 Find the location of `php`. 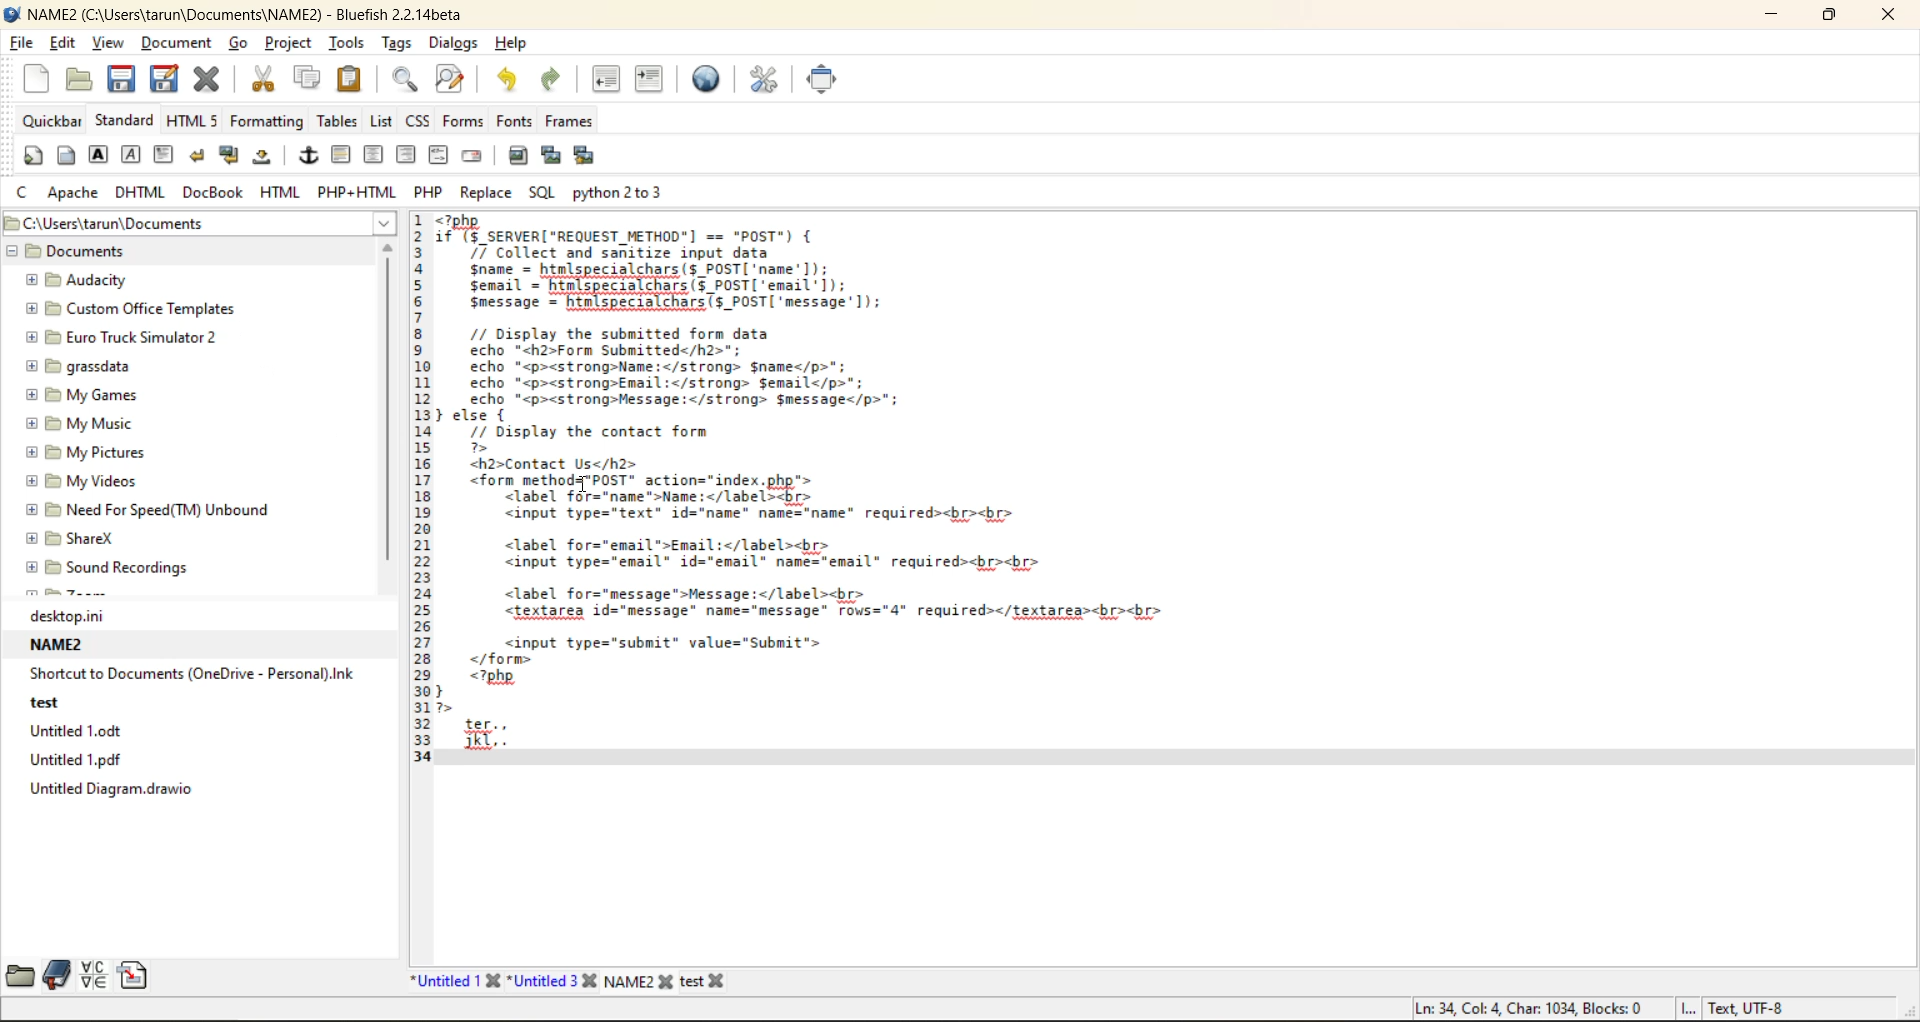

php is located at coordinates (429, 191).